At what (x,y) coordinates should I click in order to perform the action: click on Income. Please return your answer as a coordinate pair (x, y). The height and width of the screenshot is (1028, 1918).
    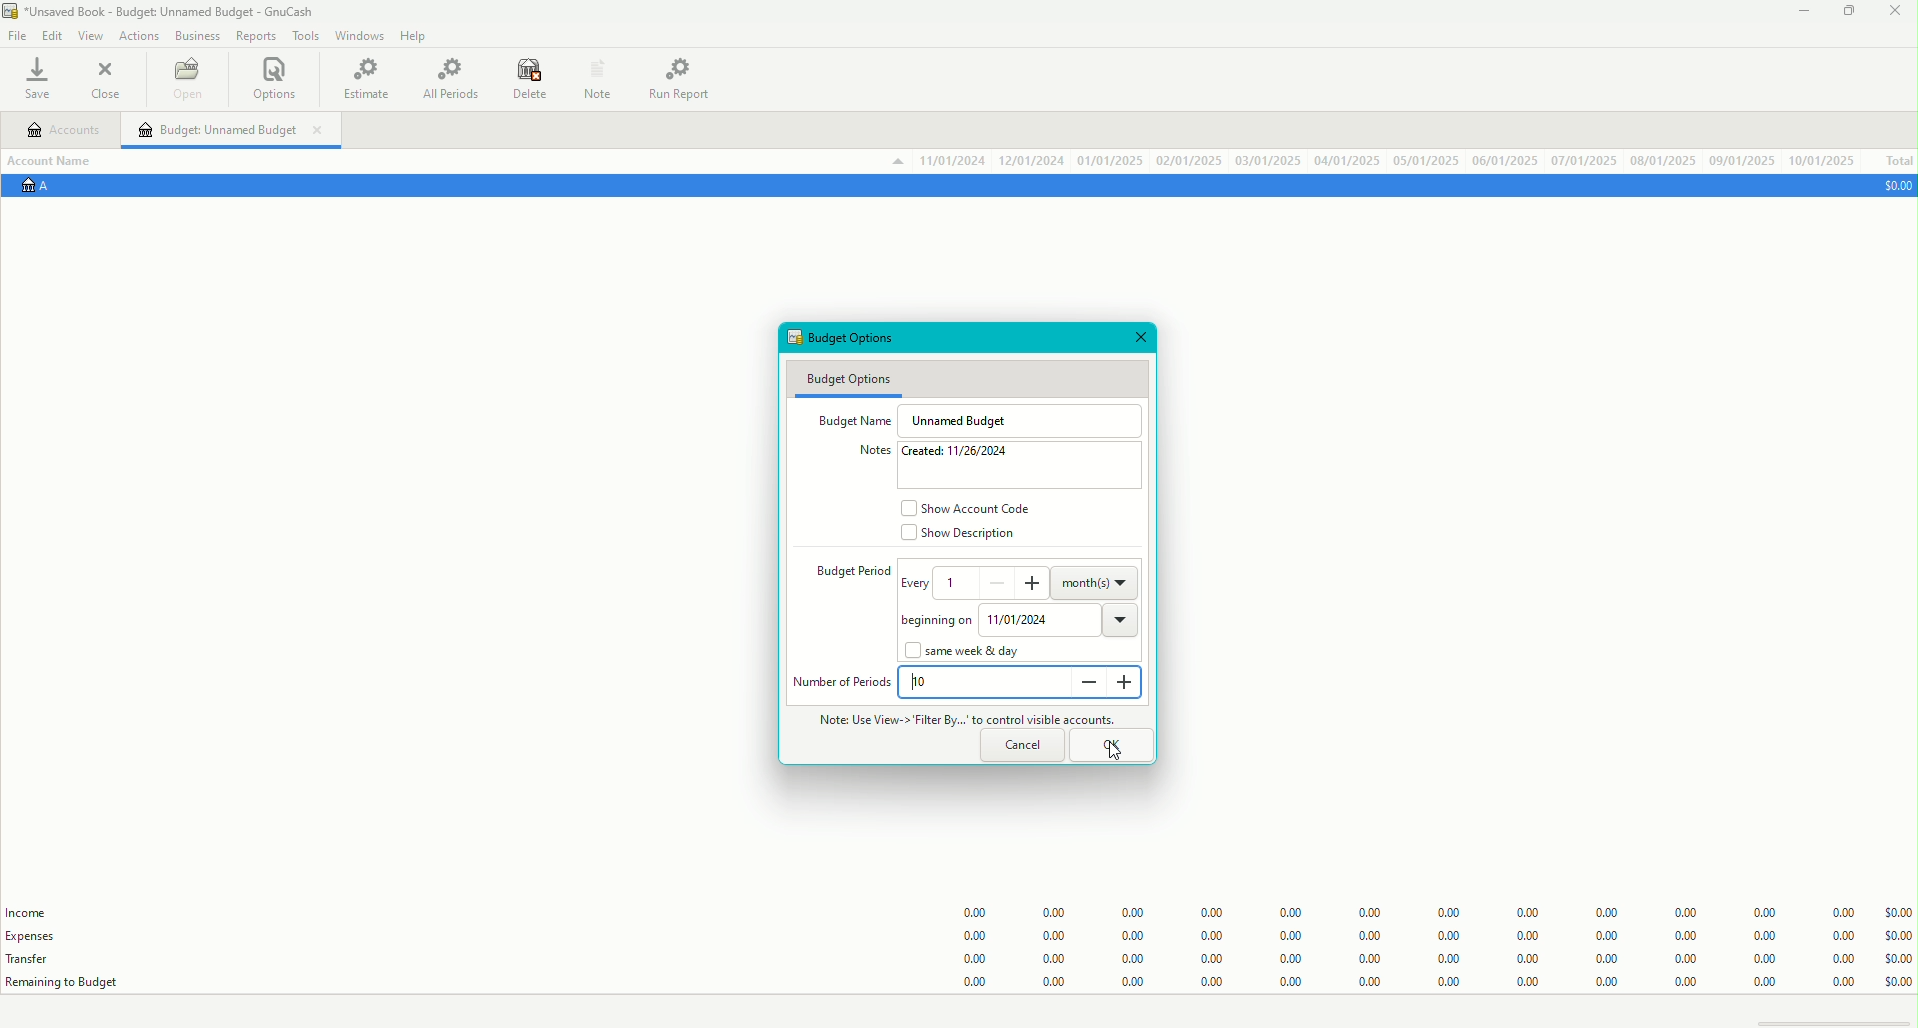
    Looking at the image, I should click on (30, 913).